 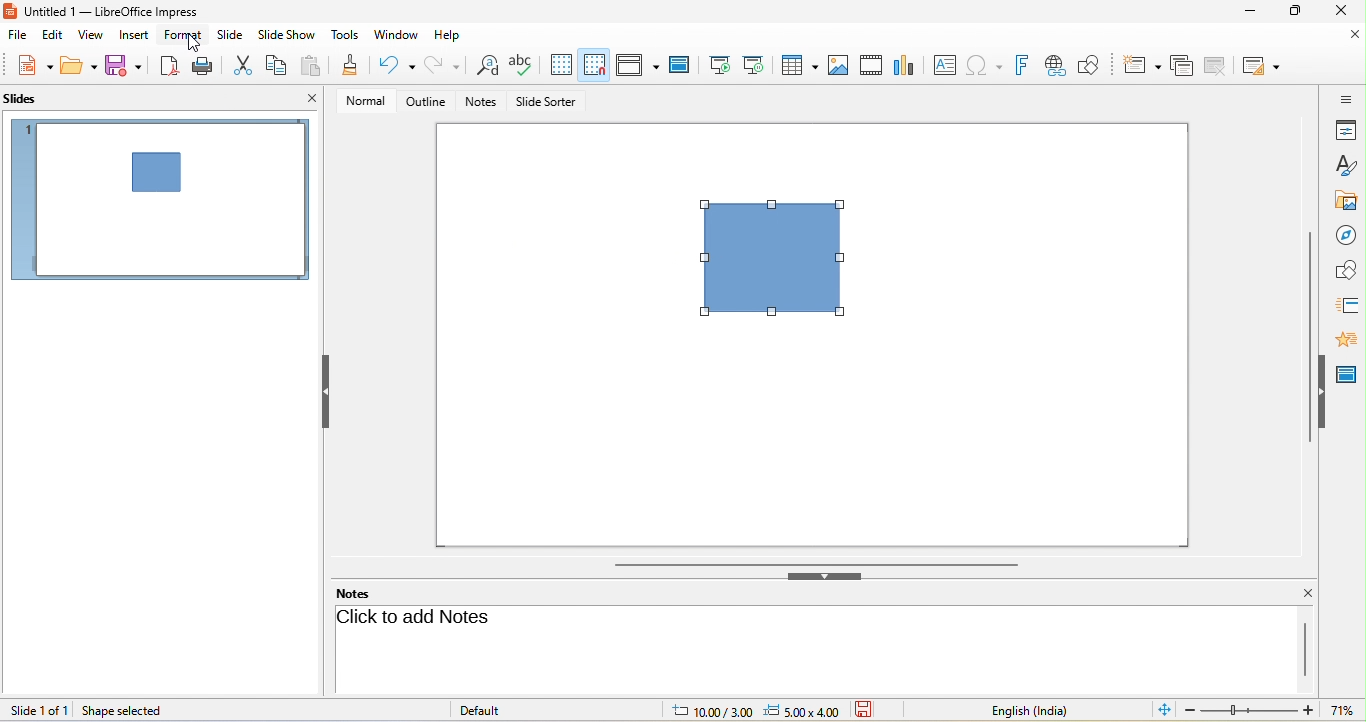 What do you see at coordinates (803, 710) in the screenshot?
I see `5.00x4.00` at bounding box center [803, 710].